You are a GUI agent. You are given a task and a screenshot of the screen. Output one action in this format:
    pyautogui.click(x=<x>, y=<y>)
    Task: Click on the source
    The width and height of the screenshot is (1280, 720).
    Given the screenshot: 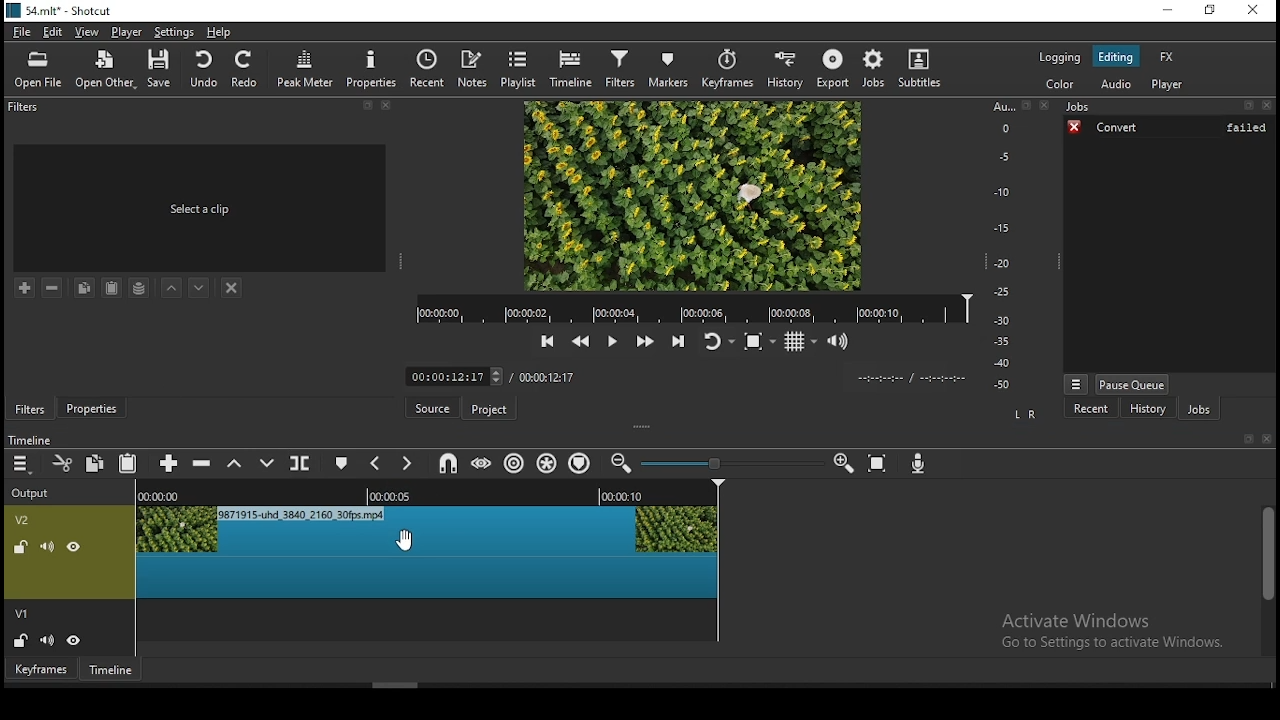 What is the action you would take?
    pyautogui.click(x=433, y=408)
    